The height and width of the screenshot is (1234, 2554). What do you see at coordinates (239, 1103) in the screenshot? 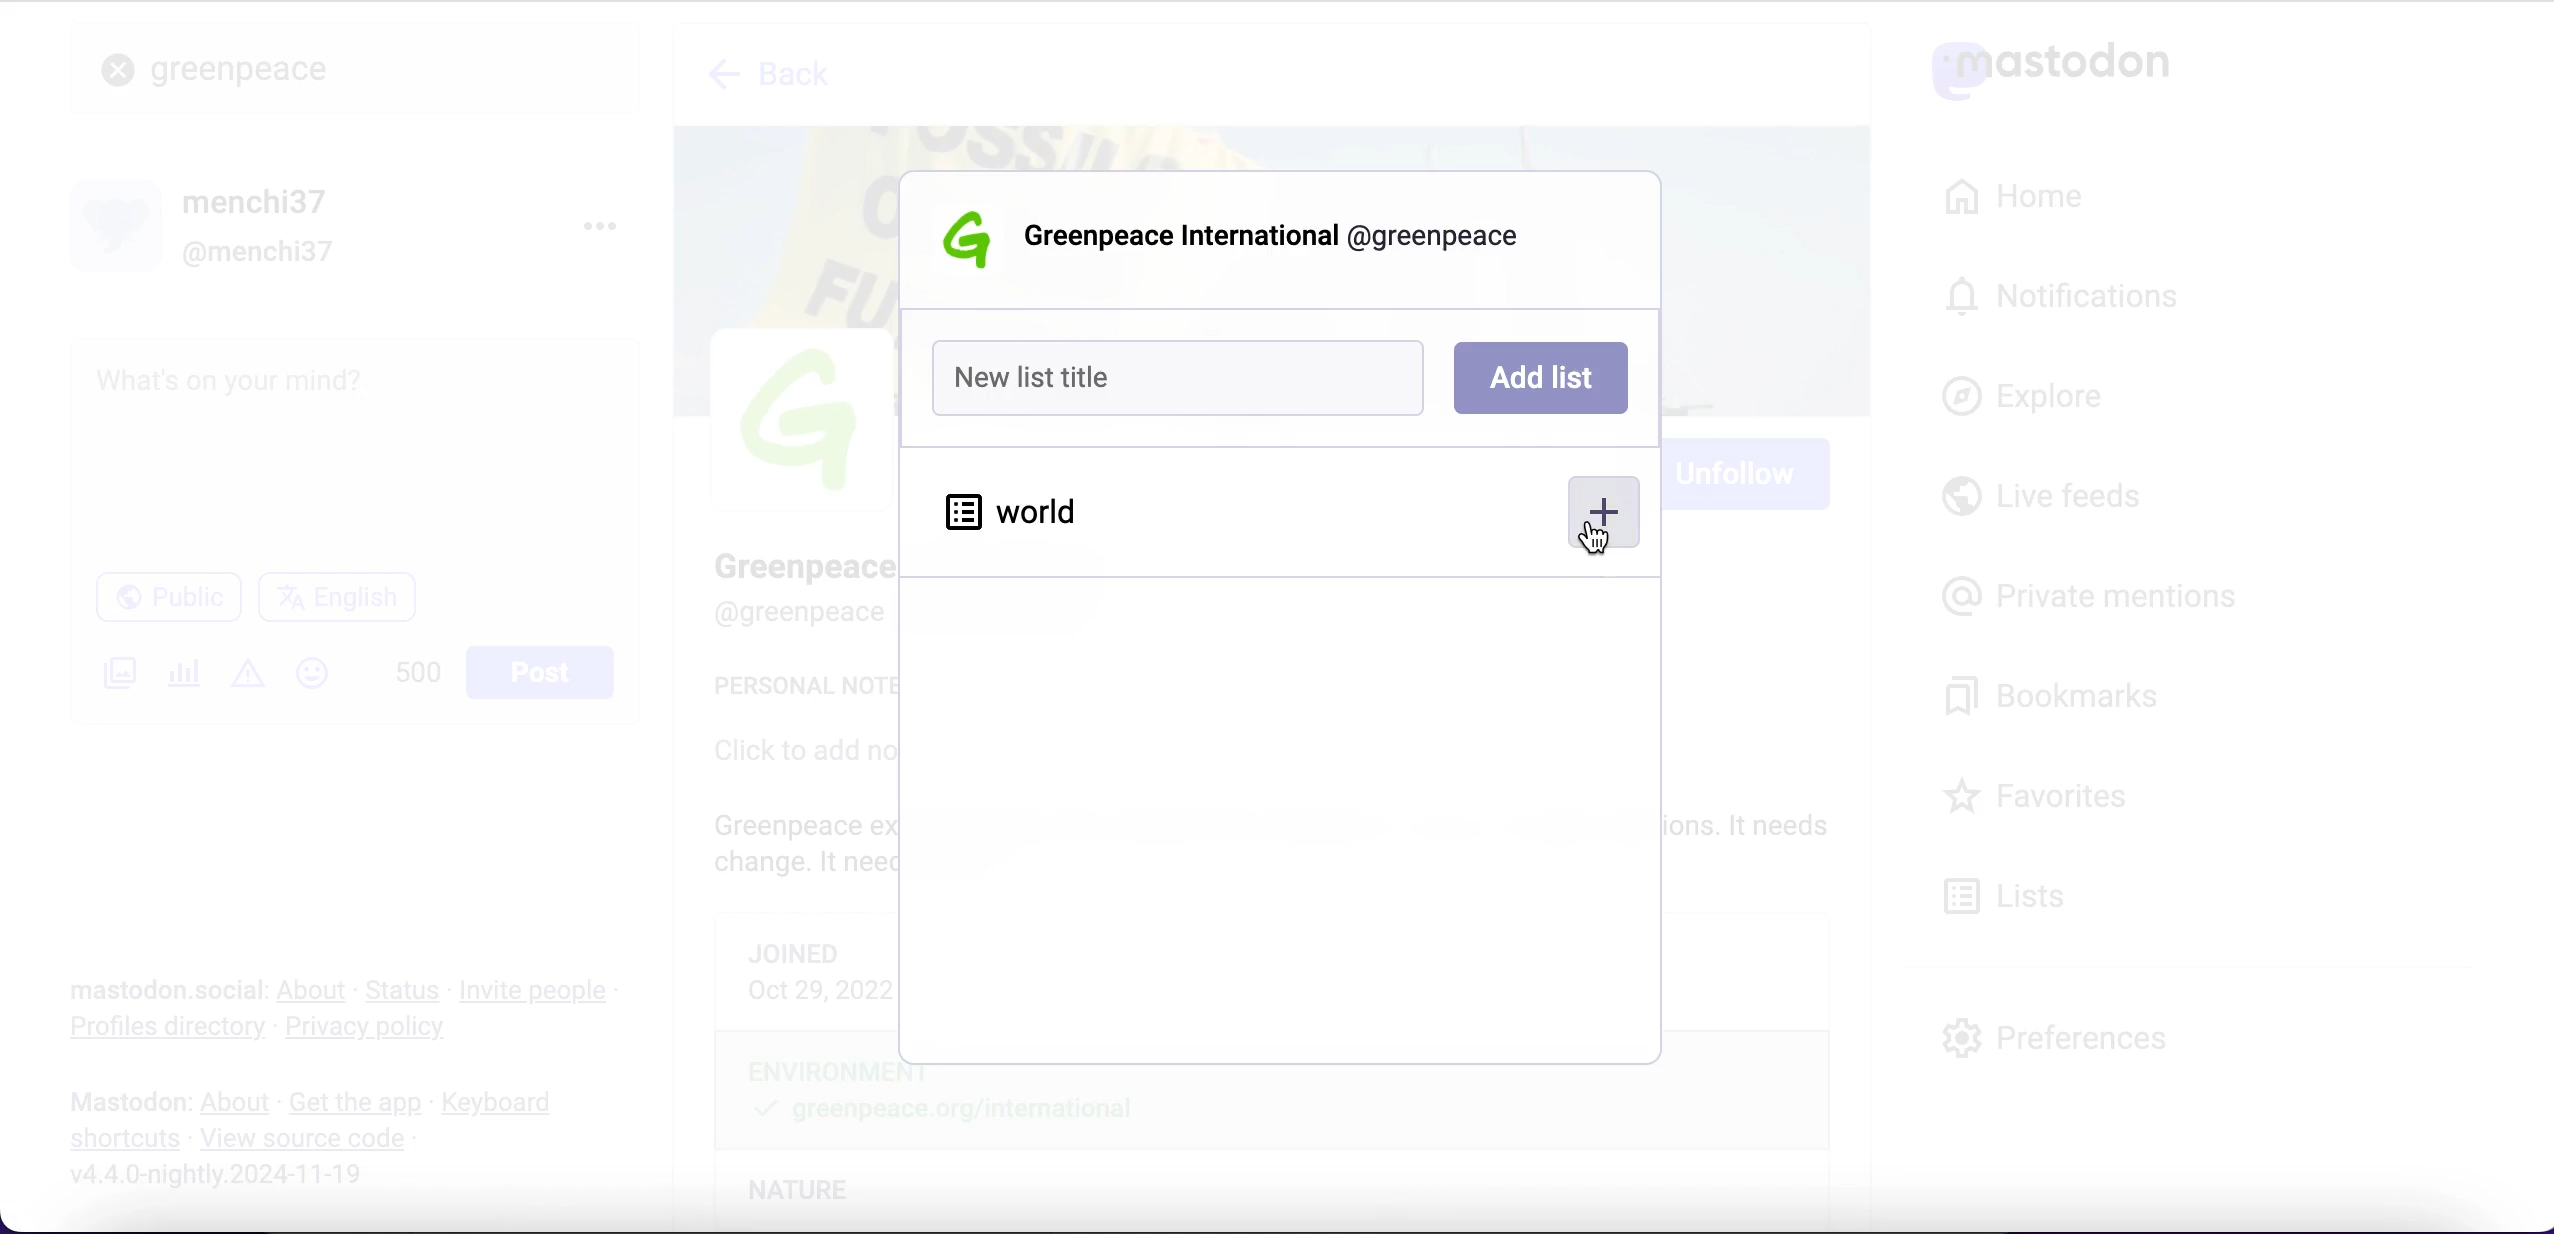
I see `about` at bounding box center [239, 1103].